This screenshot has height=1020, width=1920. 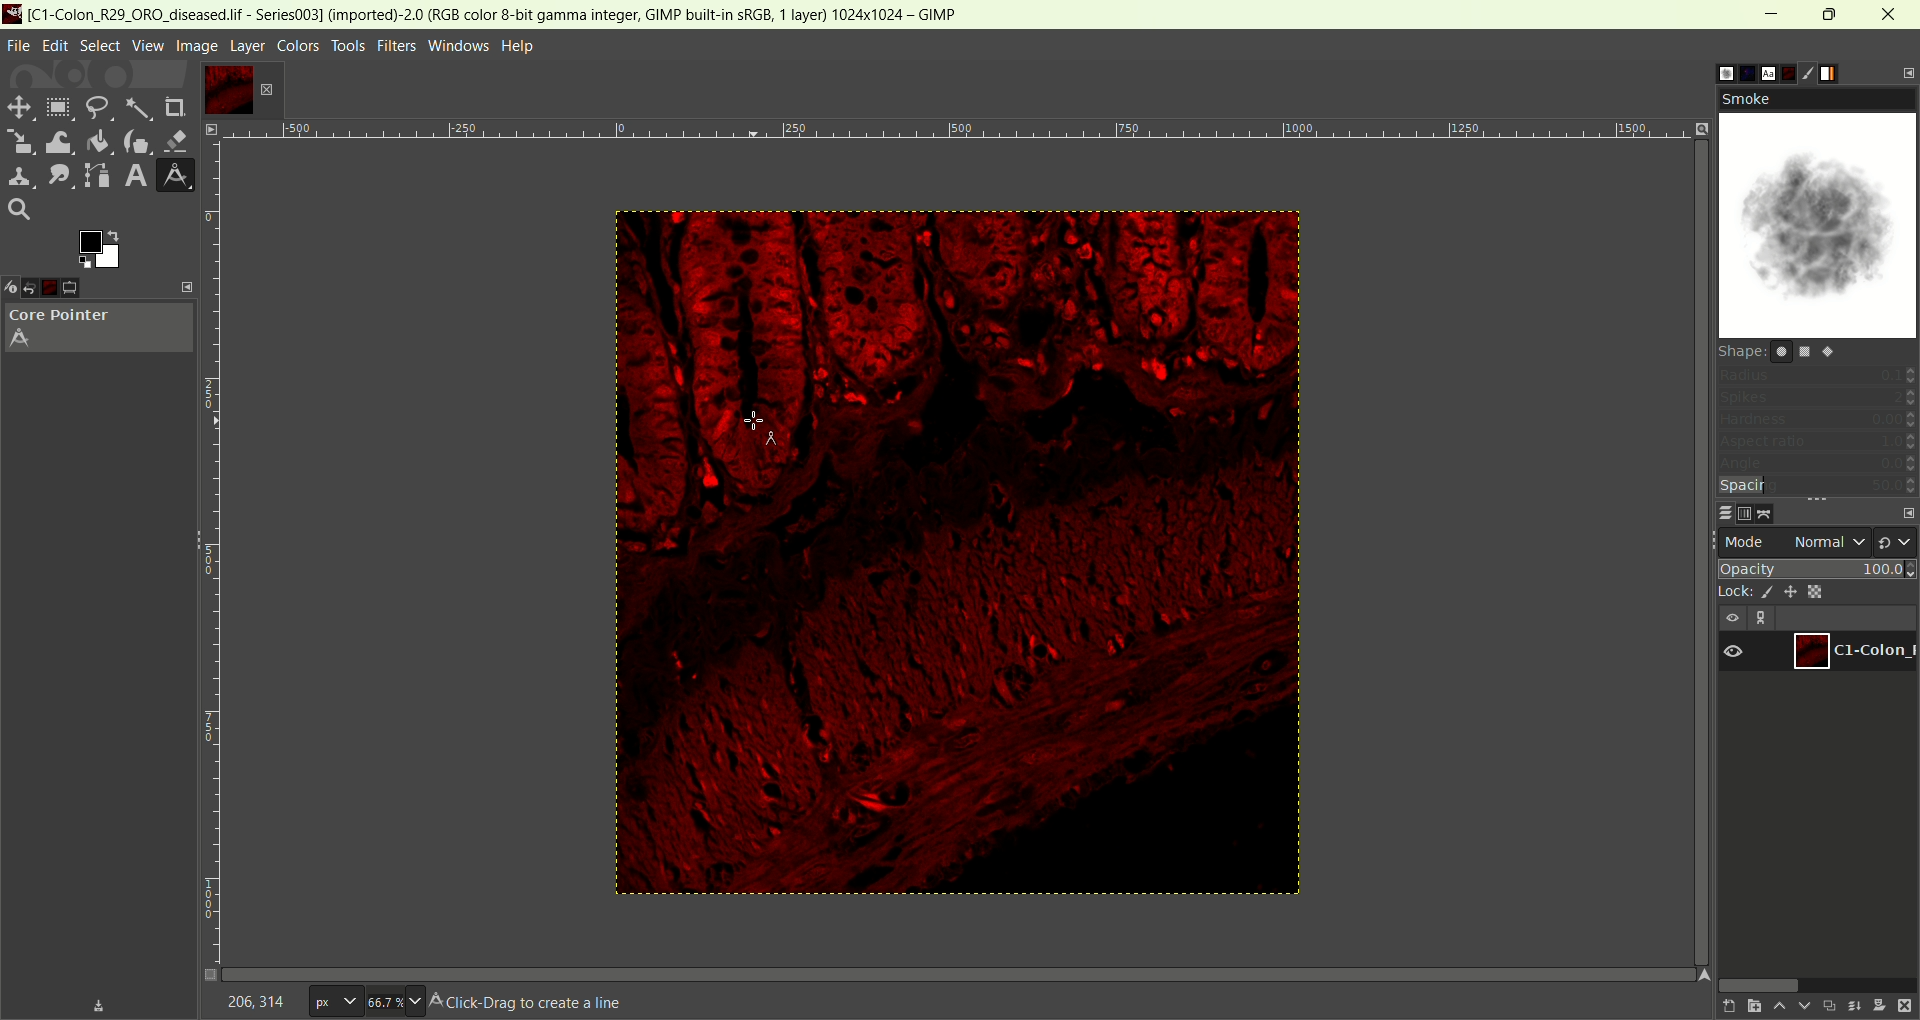 What do you see at coordinates (1816, 71) in the screenshot?
I see `brush` at bounding box center [1816, 71].